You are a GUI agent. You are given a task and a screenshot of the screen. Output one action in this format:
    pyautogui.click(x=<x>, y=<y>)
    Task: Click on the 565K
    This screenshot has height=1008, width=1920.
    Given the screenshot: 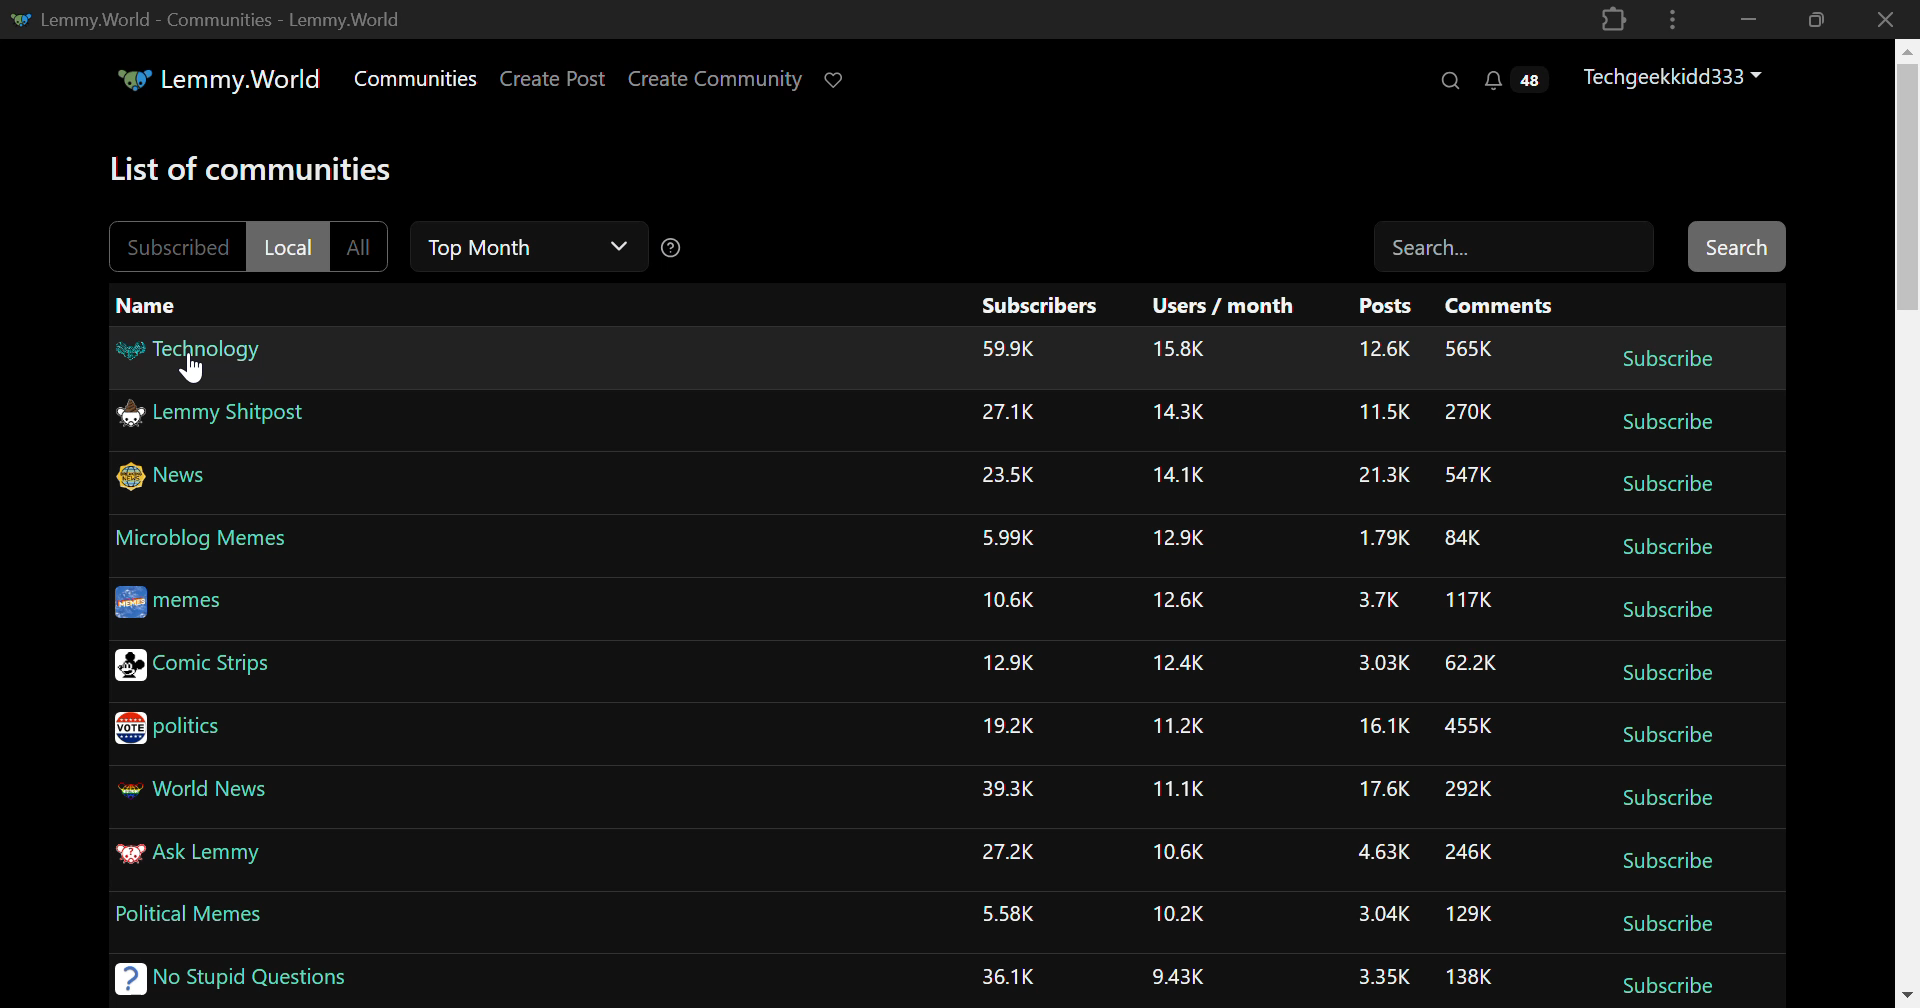 What is the action you would take?
    pyautogui.click(x=1466, y=349)
    